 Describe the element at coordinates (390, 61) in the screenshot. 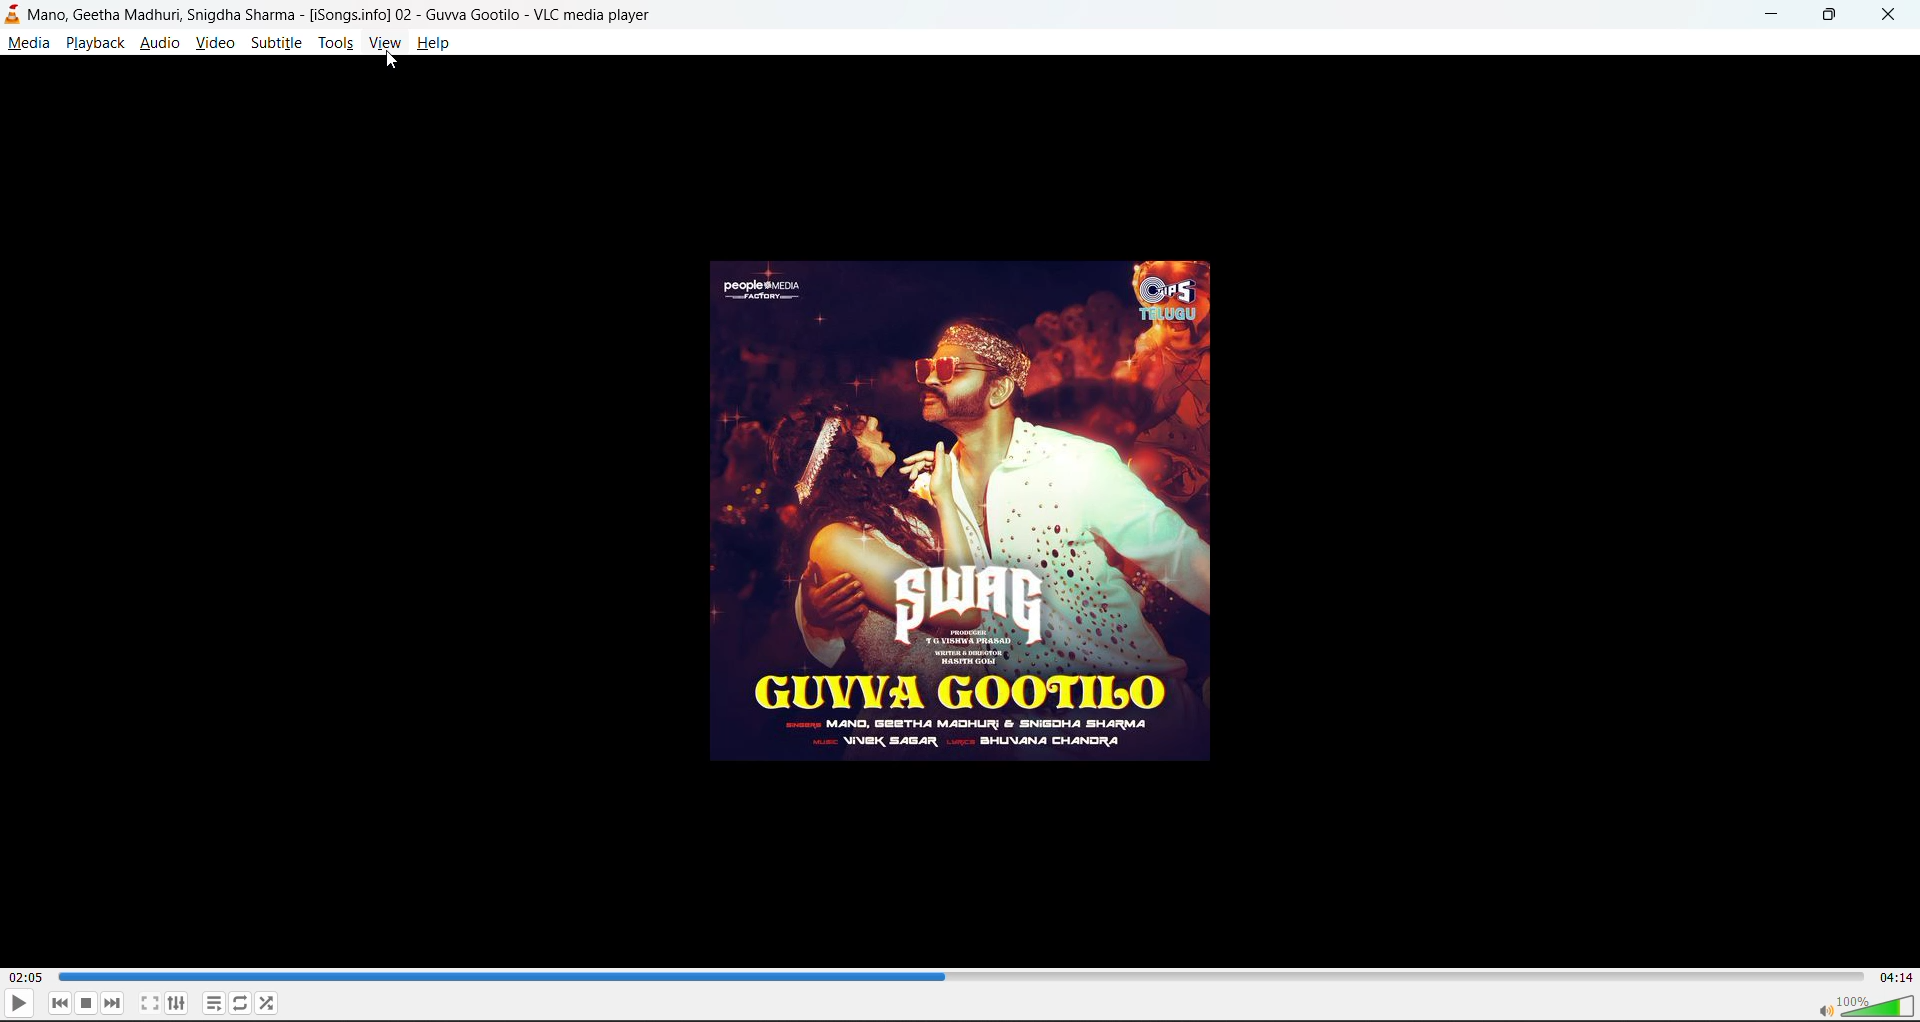

I see `crusor` at that location.